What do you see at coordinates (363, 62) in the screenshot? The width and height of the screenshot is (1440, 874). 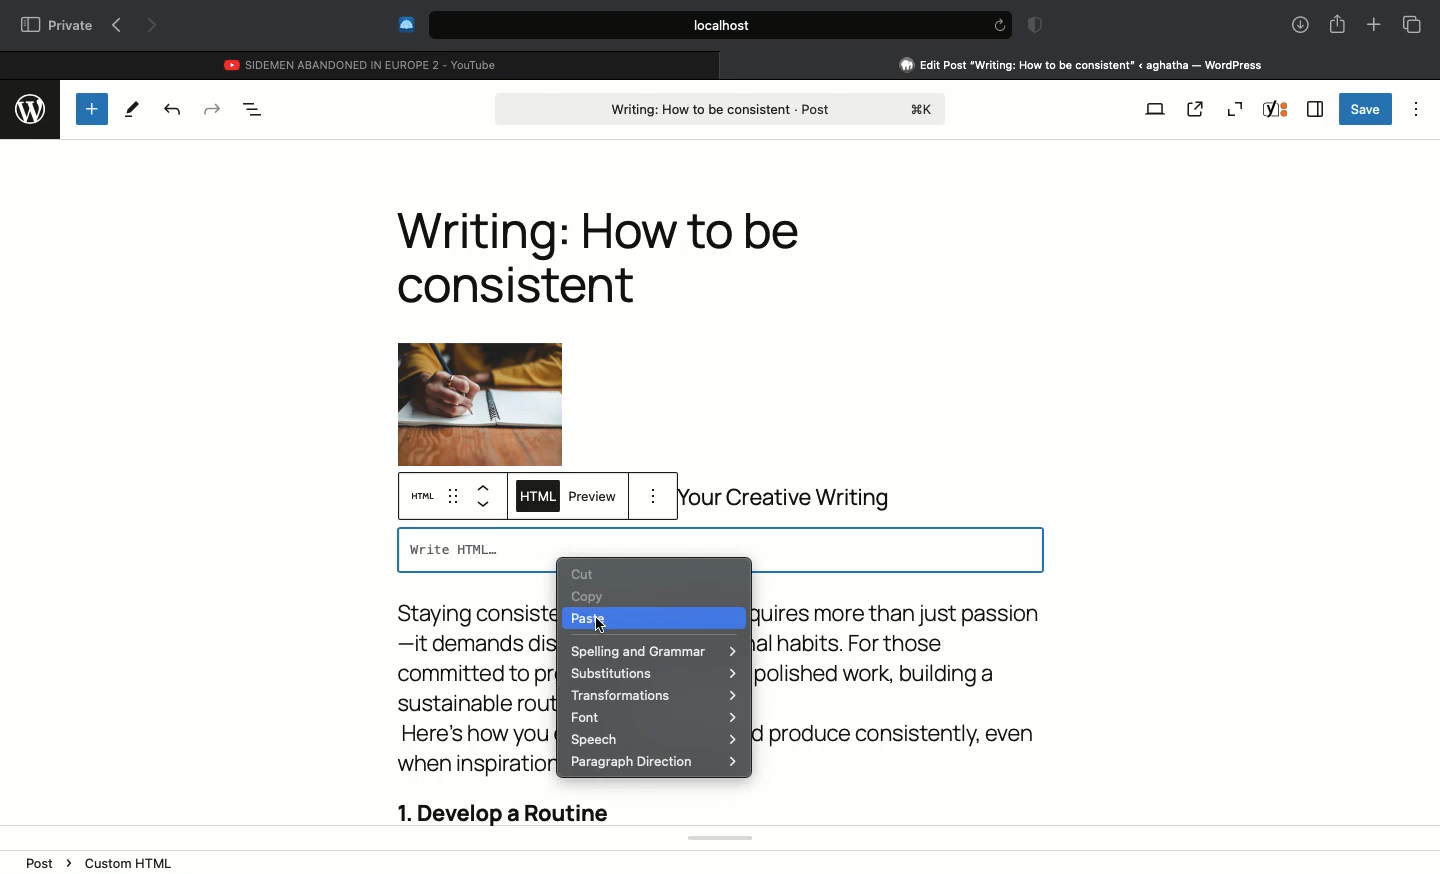 I see `Youtube` at bounding box center [363, 62].